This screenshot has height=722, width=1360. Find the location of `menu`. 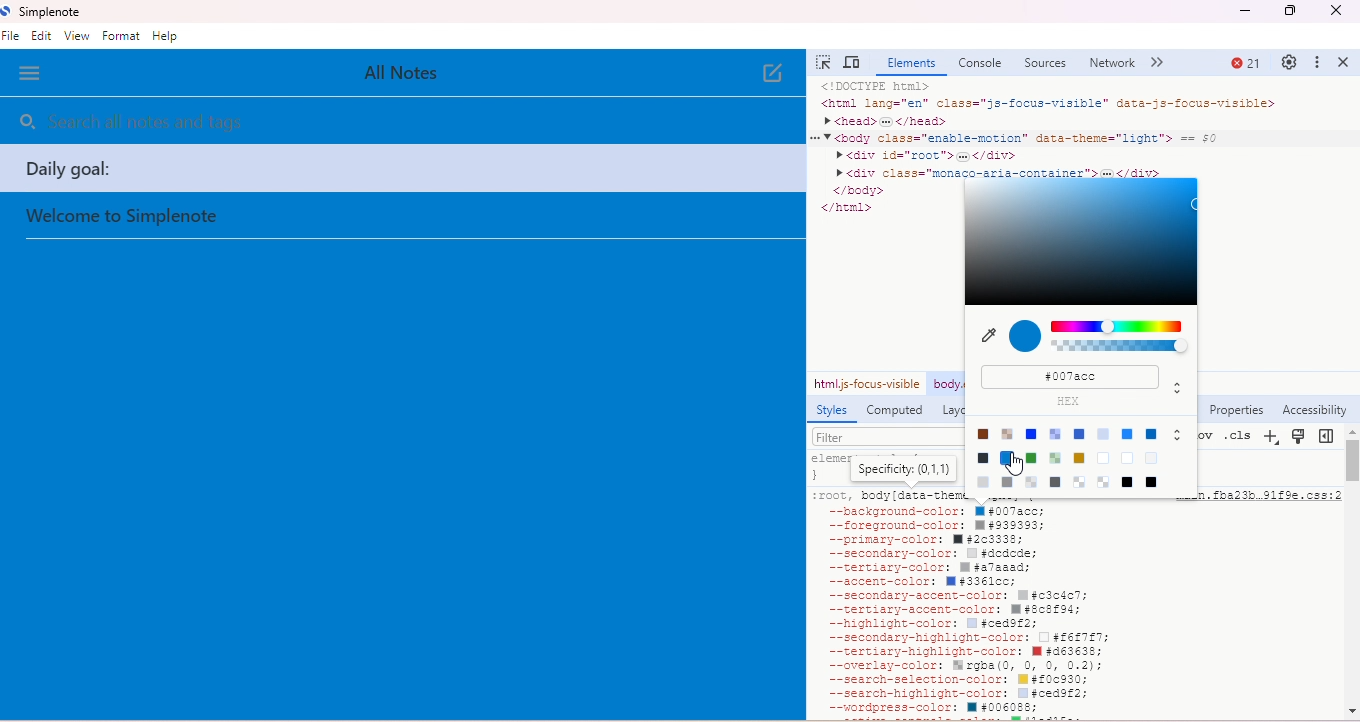

menu is located at coordinates (30, 74).